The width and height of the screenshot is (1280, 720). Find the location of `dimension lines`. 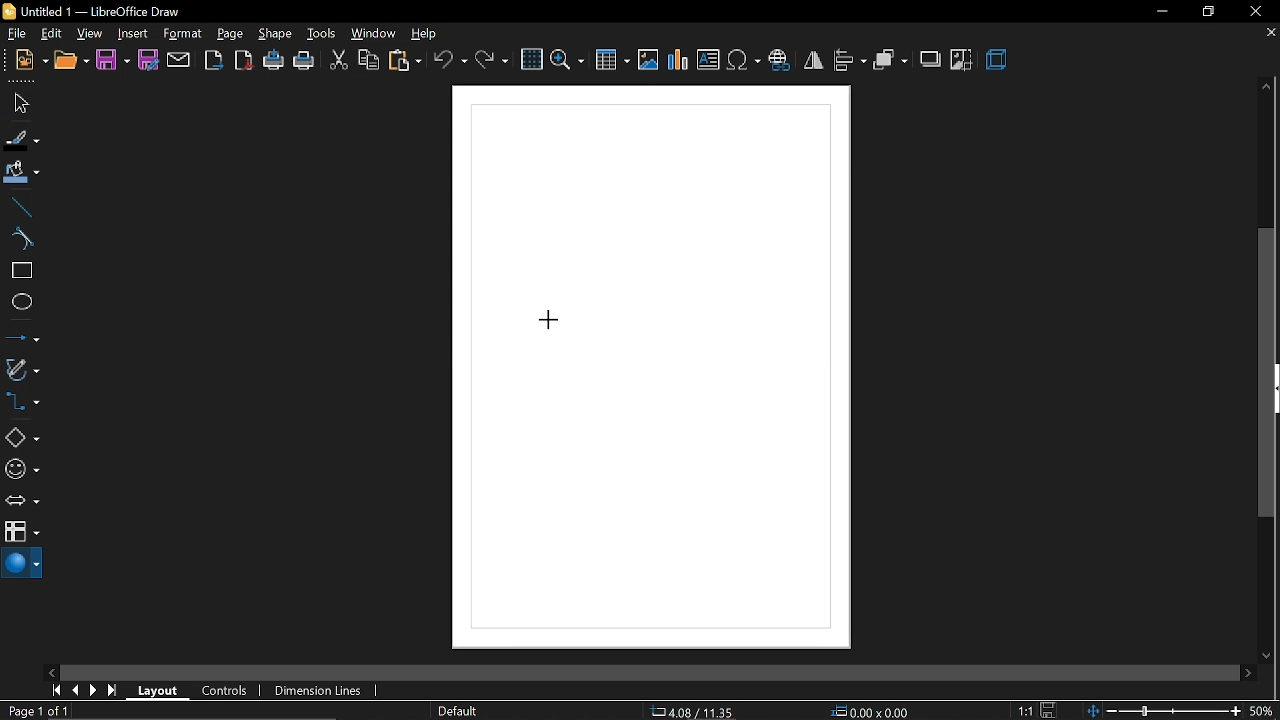

dimension lines is located at coordinates (325, 692).